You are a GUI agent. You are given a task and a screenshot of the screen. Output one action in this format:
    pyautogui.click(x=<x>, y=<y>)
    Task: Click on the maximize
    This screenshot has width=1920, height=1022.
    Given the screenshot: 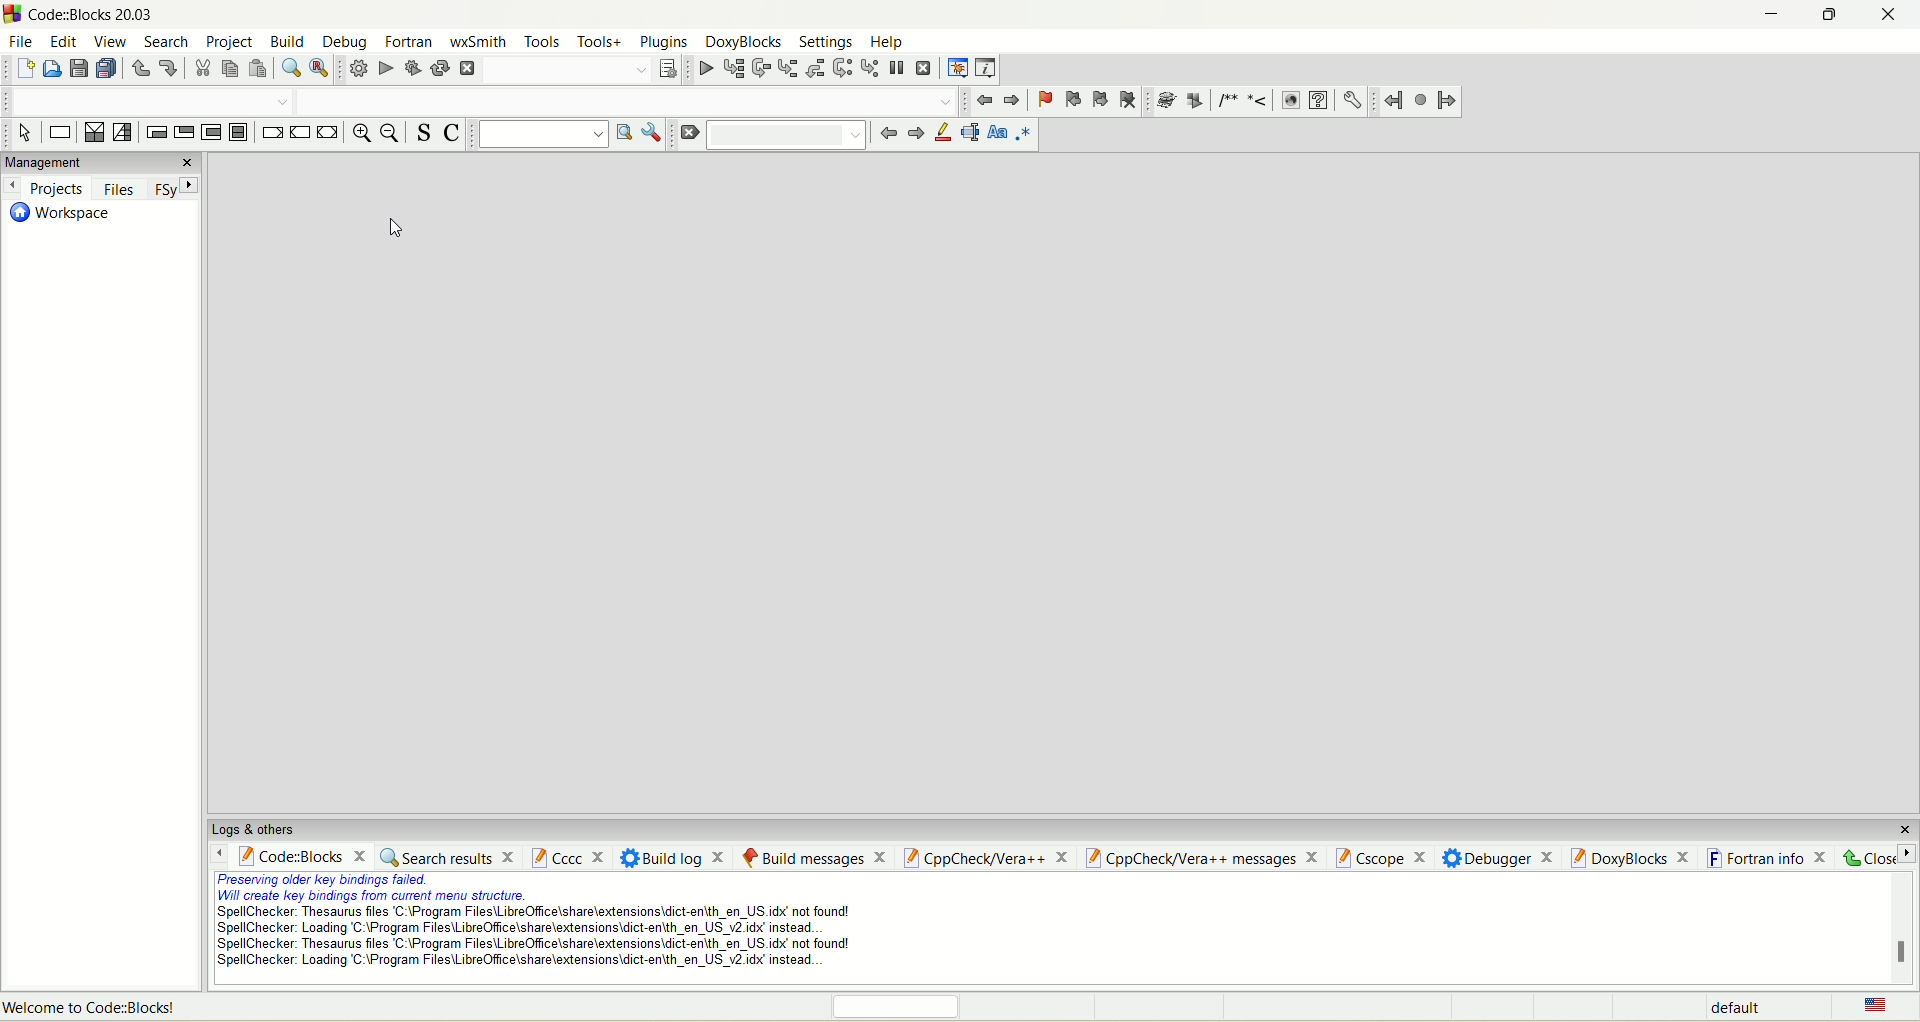 What is the action you would take?
    pyautogui.click(x=1828, y=18)
    